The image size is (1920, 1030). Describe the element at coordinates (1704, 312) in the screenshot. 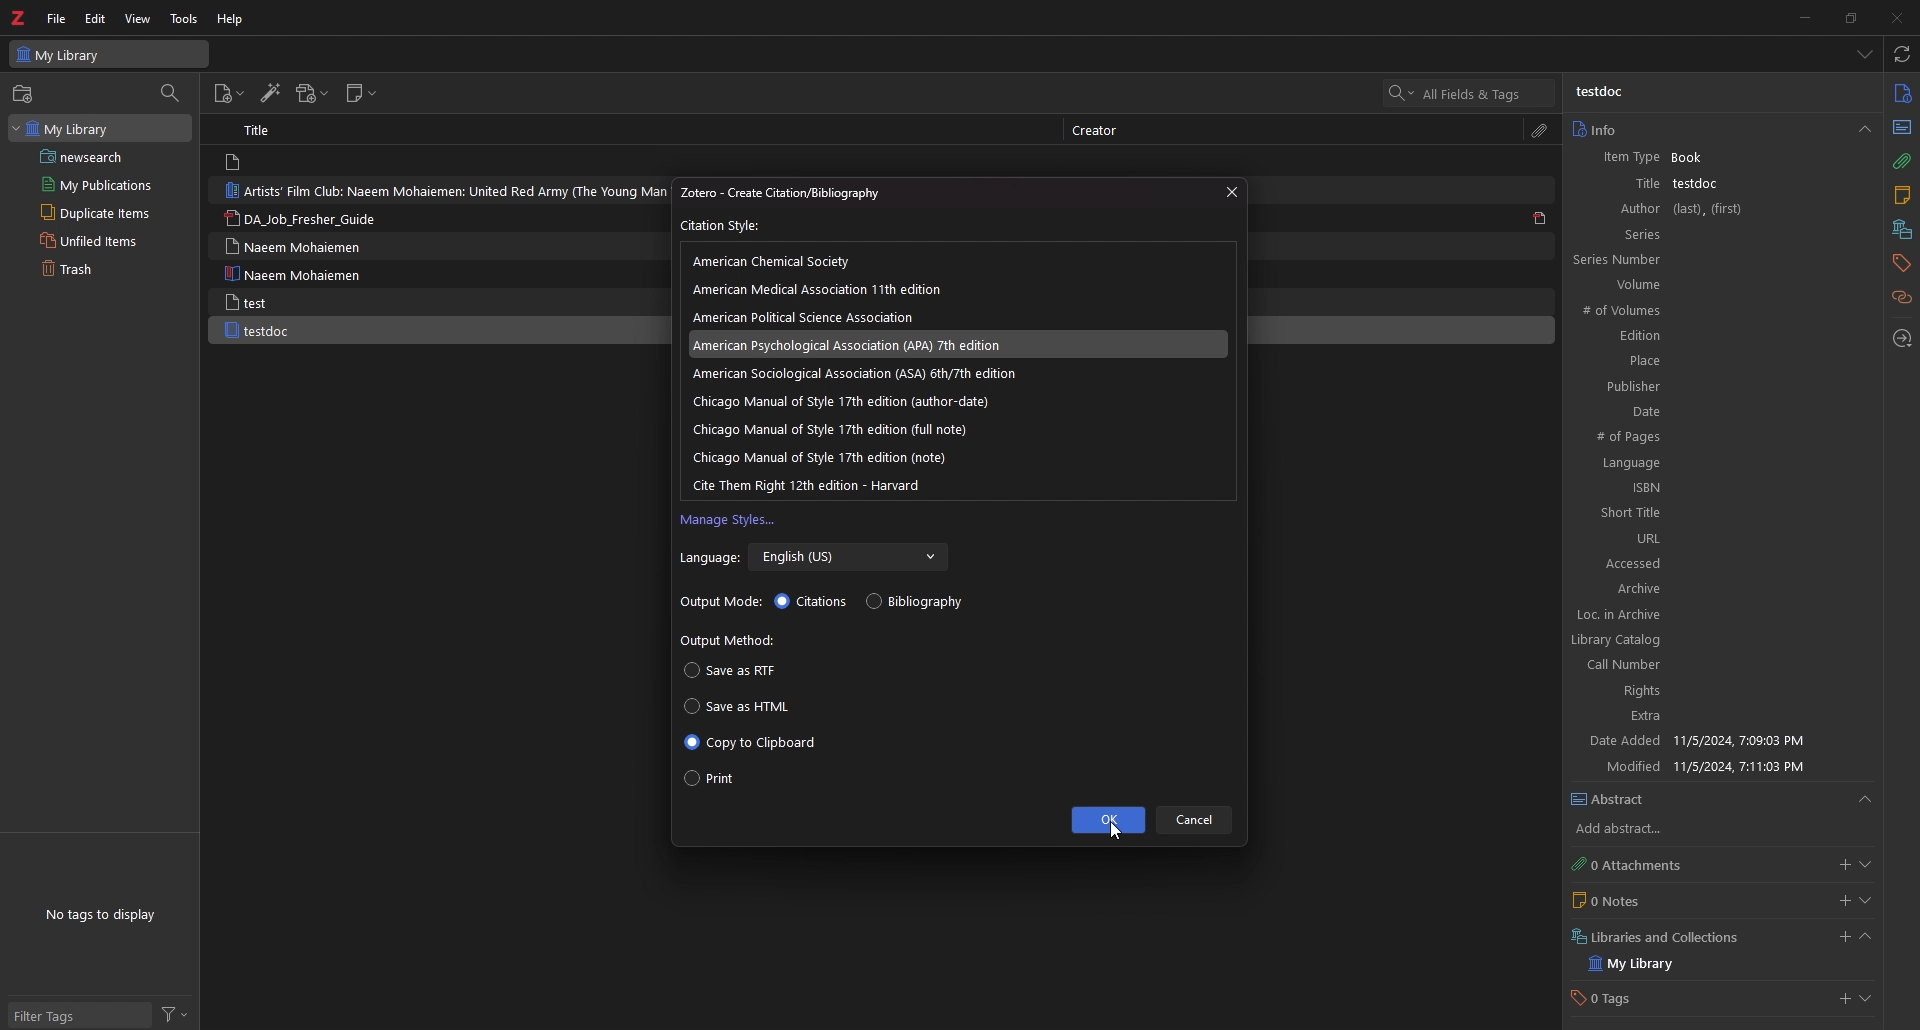

I see `# of Volumes` at that location.